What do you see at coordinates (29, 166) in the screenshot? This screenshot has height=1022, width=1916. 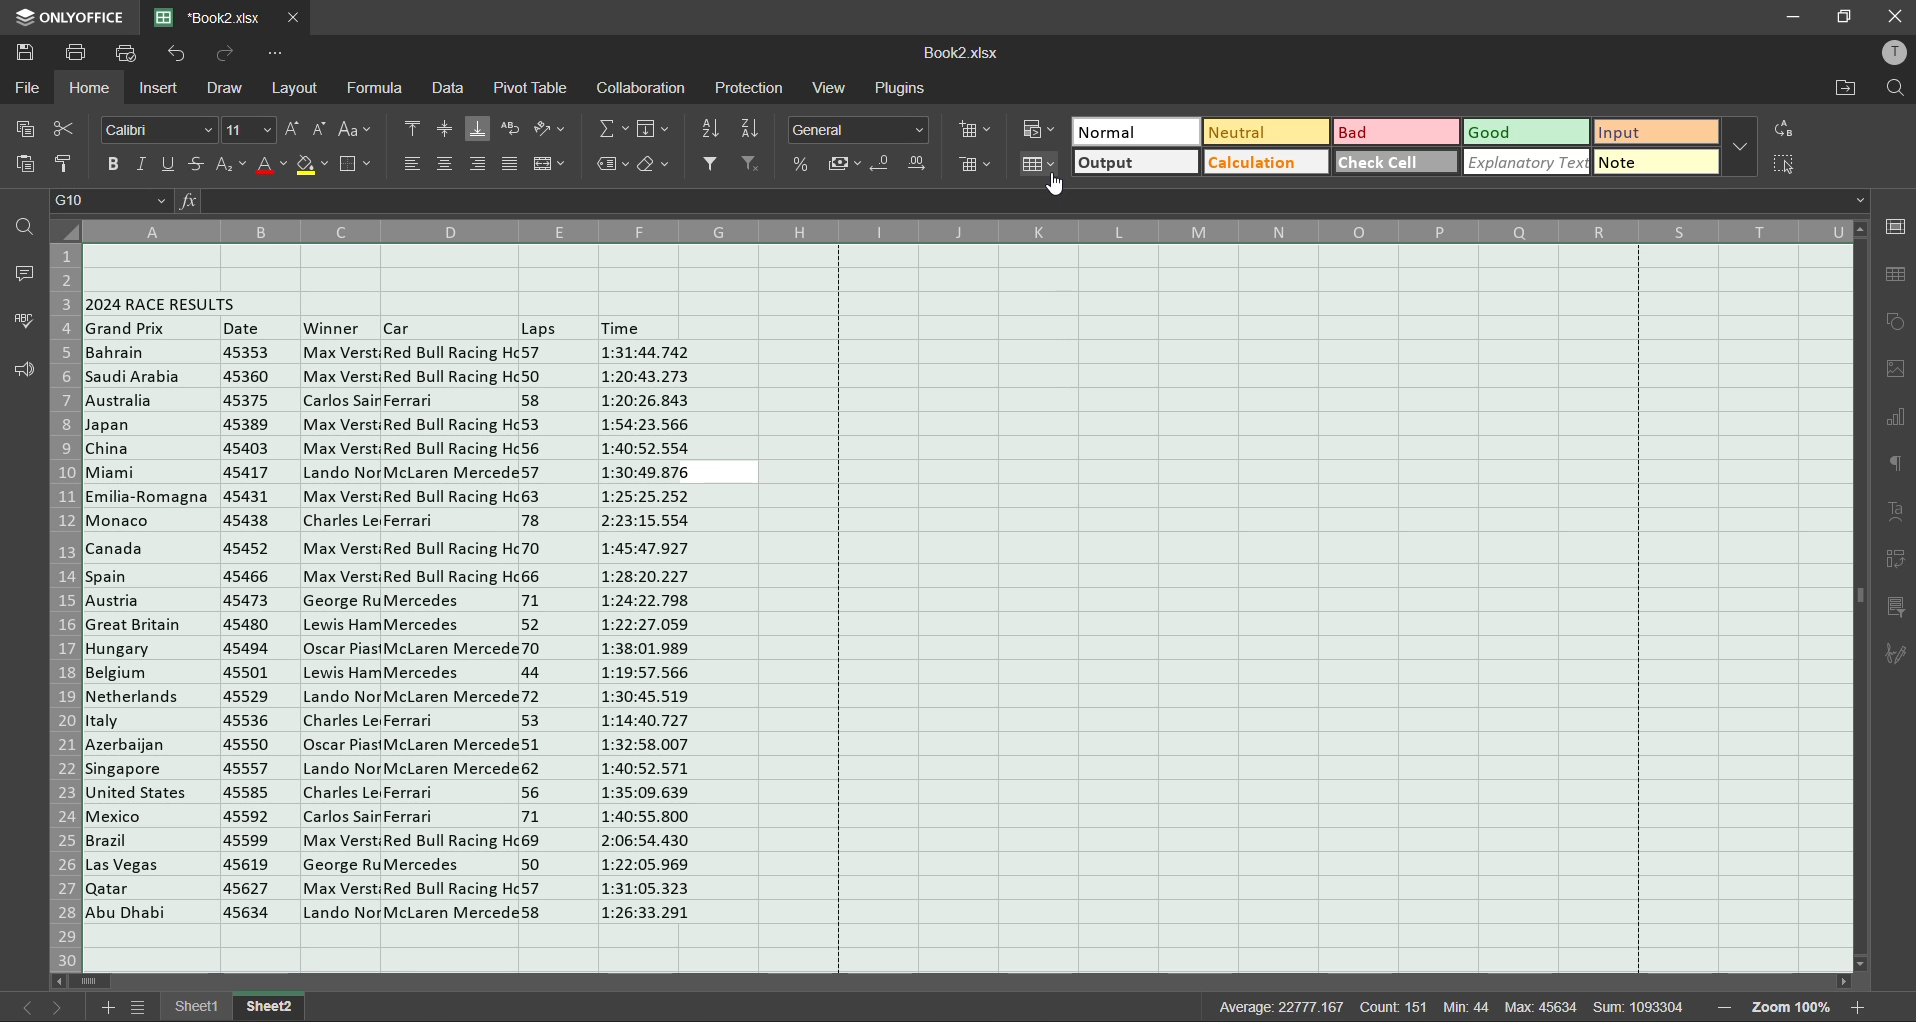 I see `paste` at bounding box center [29, 166].